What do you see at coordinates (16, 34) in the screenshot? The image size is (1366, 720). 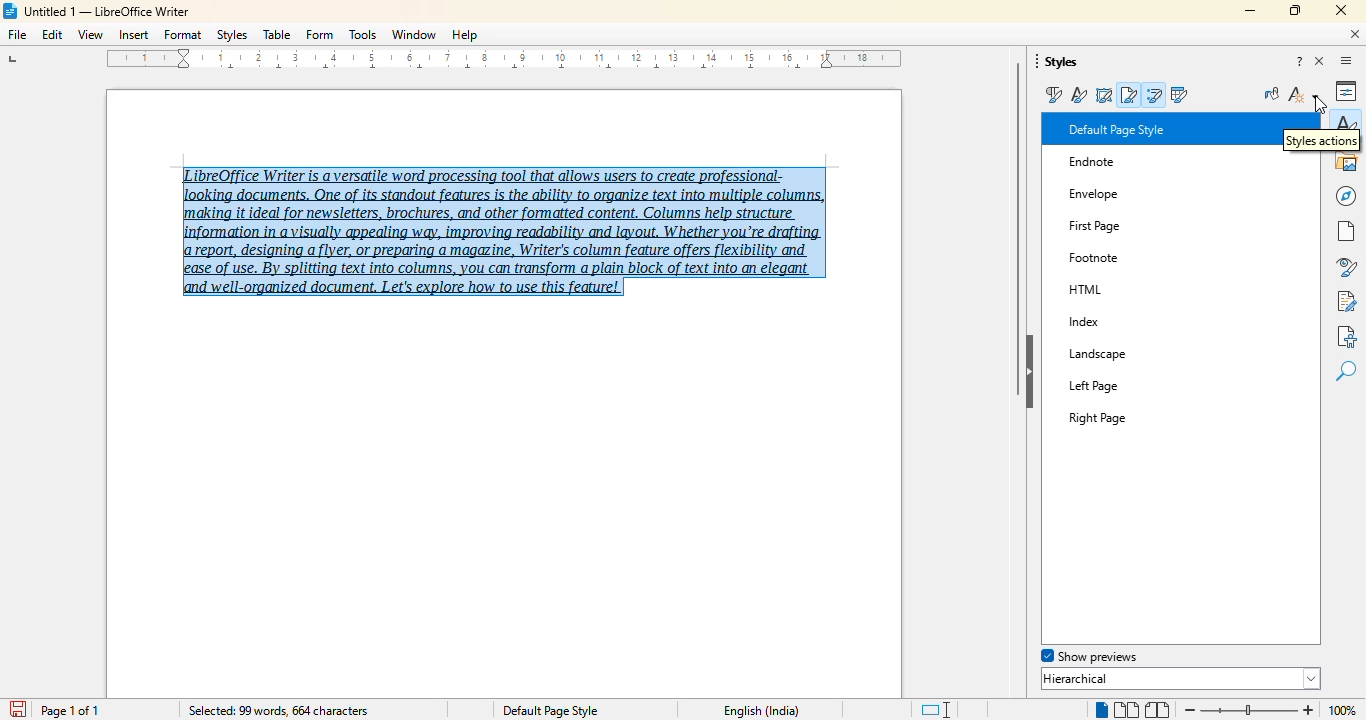 I see `file` at bounding box center [16, 34].